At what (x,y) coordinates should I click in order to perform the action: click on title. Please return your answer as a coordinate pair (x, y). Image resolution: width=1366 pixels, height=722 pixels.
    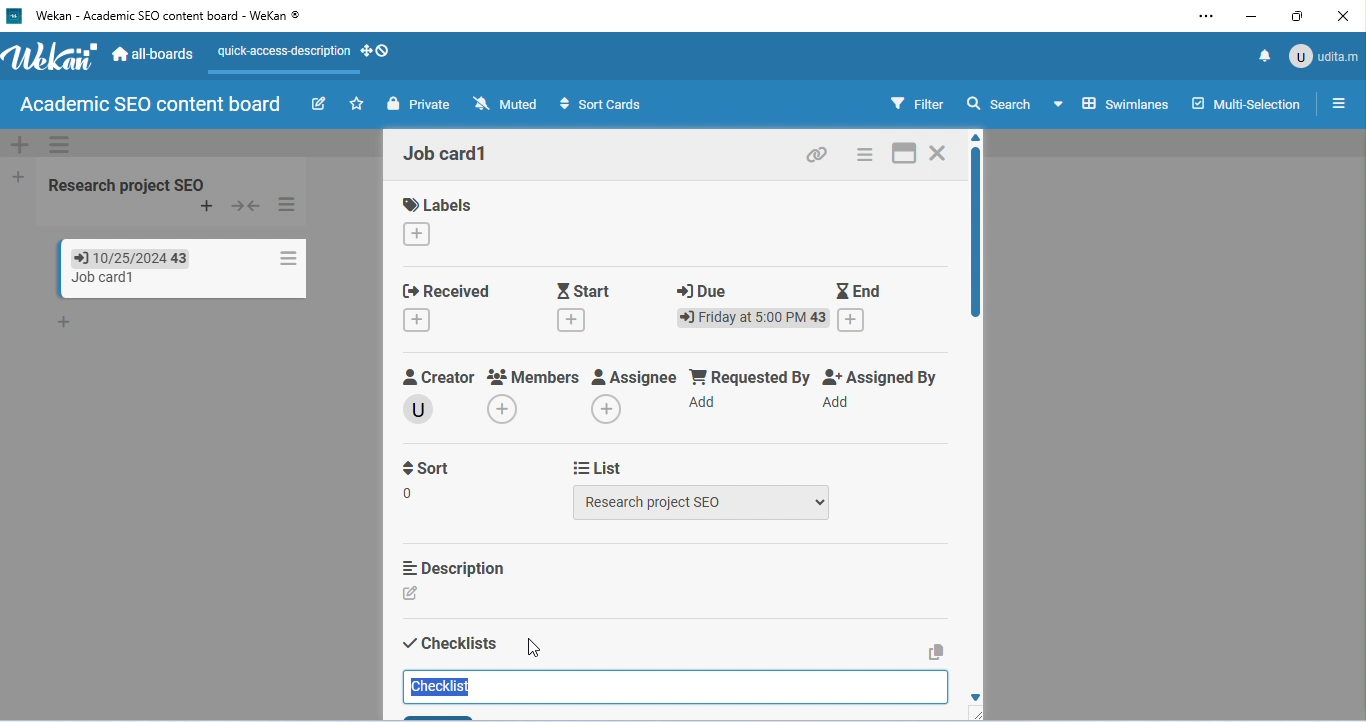
    Looking at the image, I should click on (160, 17).